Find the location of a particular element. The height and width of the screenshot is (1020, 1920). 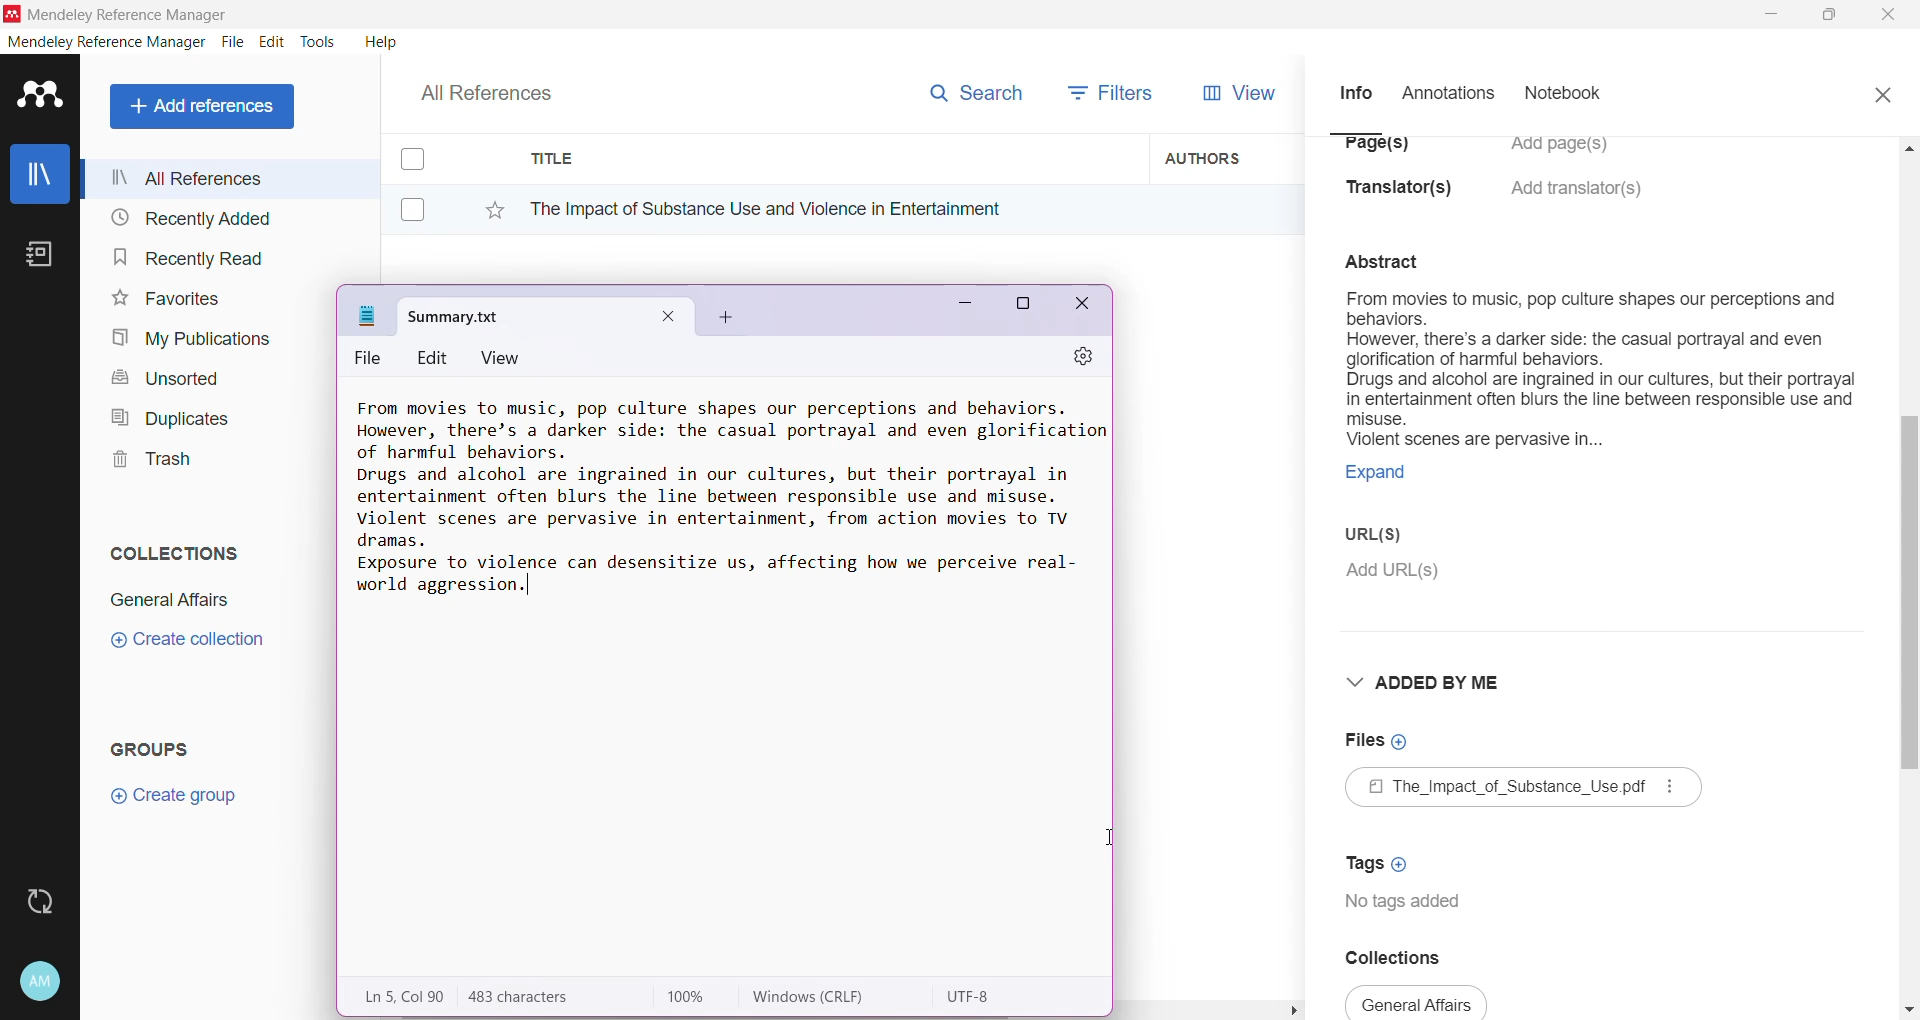

Settings is located at coordinates (1075, 358).